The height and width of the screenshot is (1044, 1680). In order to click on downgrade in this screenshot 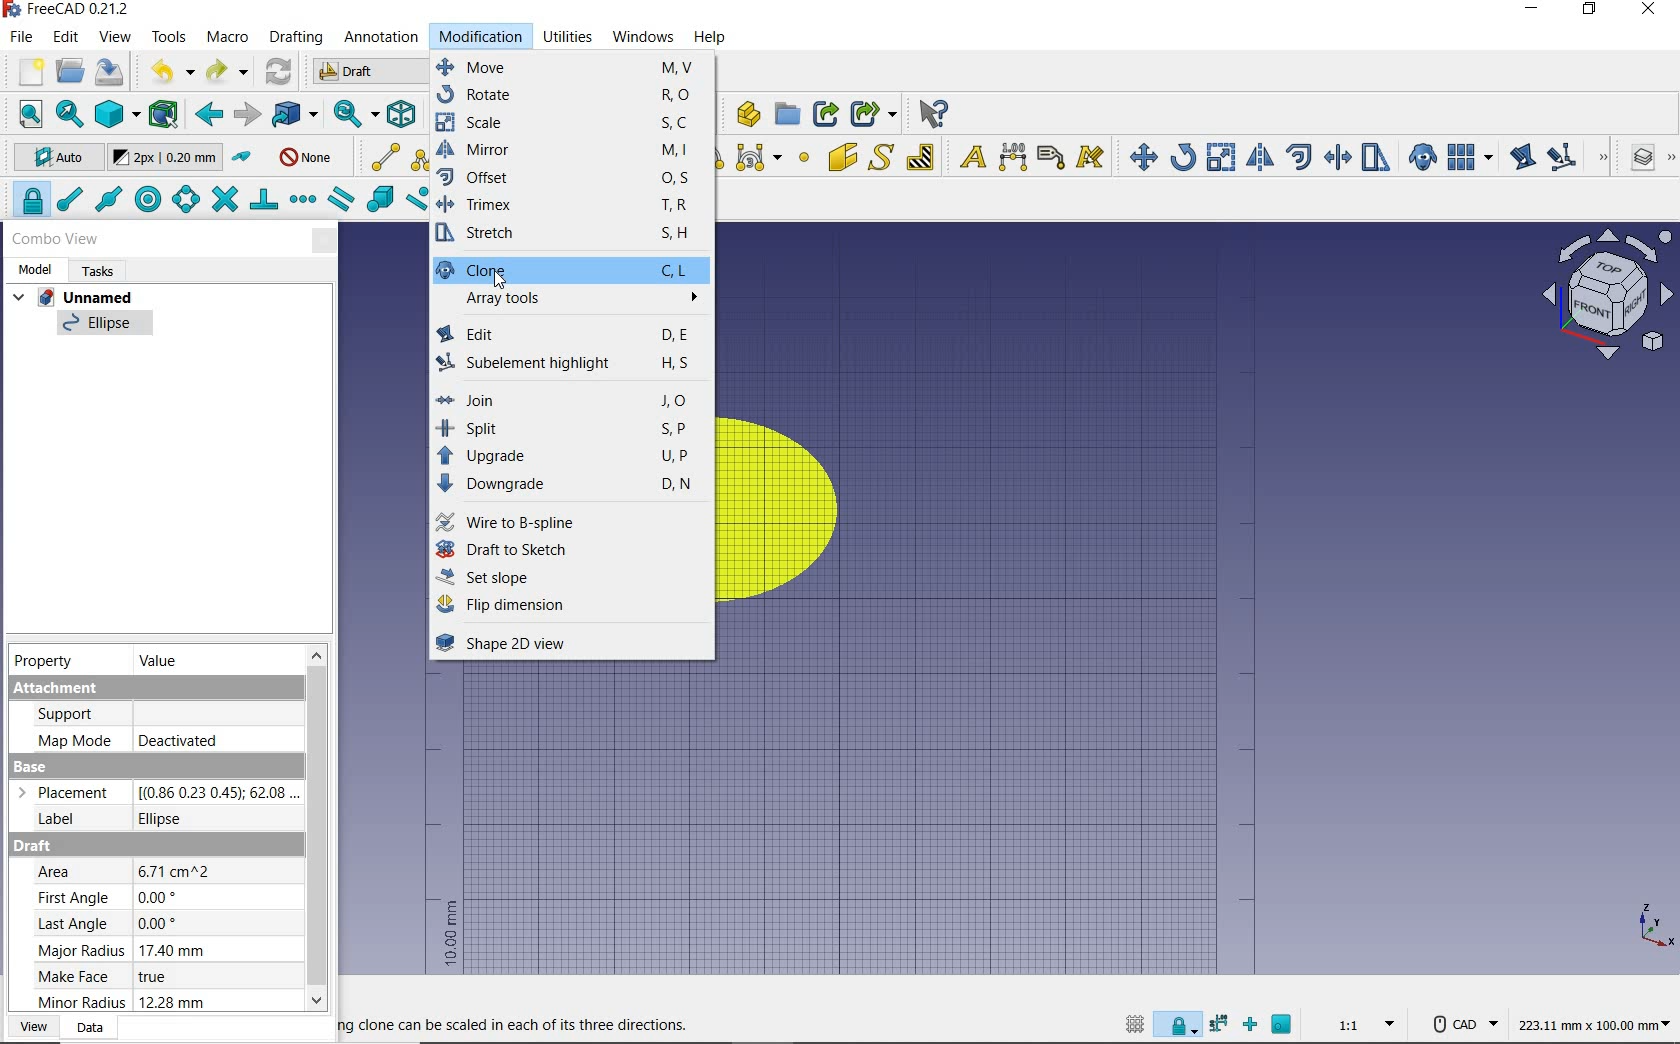, I will do `click(575, 485)`.